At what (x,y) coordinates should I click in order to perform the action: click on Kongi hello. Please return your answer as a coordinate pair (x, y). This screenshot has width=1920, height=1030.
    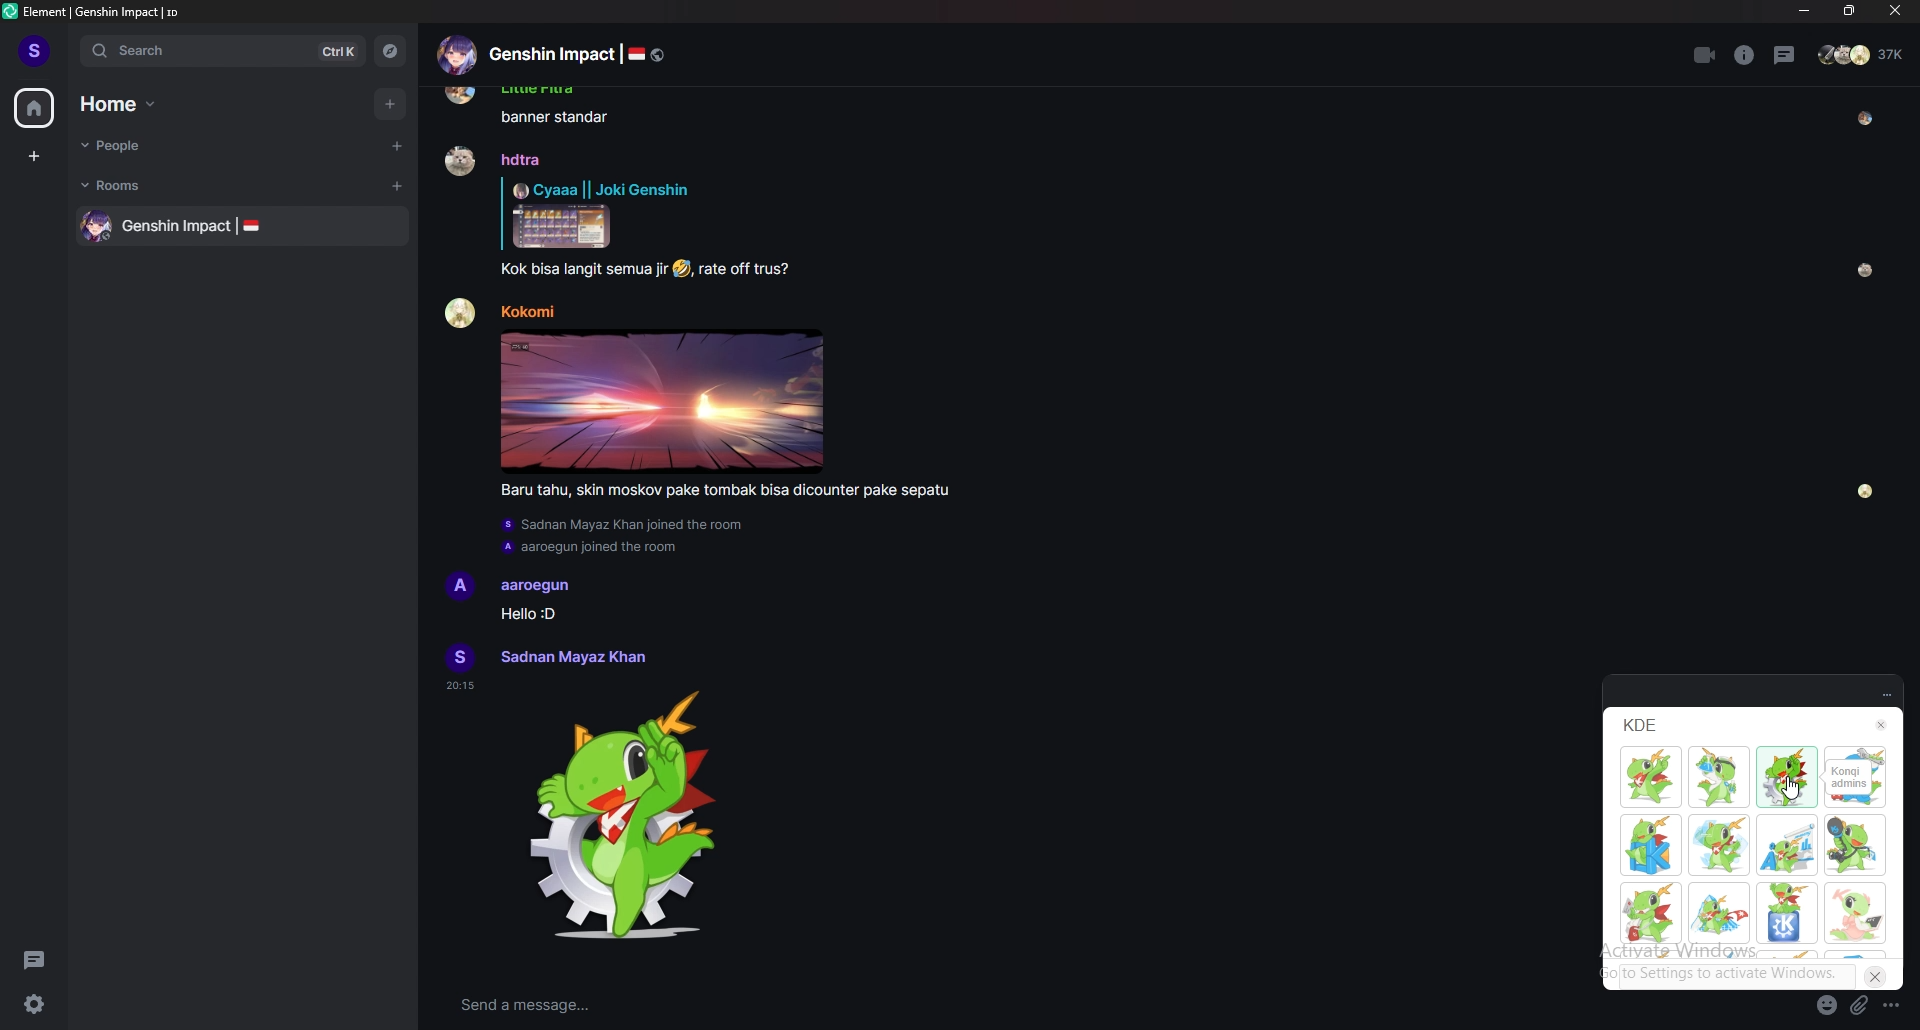
    Looking at the image, I should click on (1788, 913).